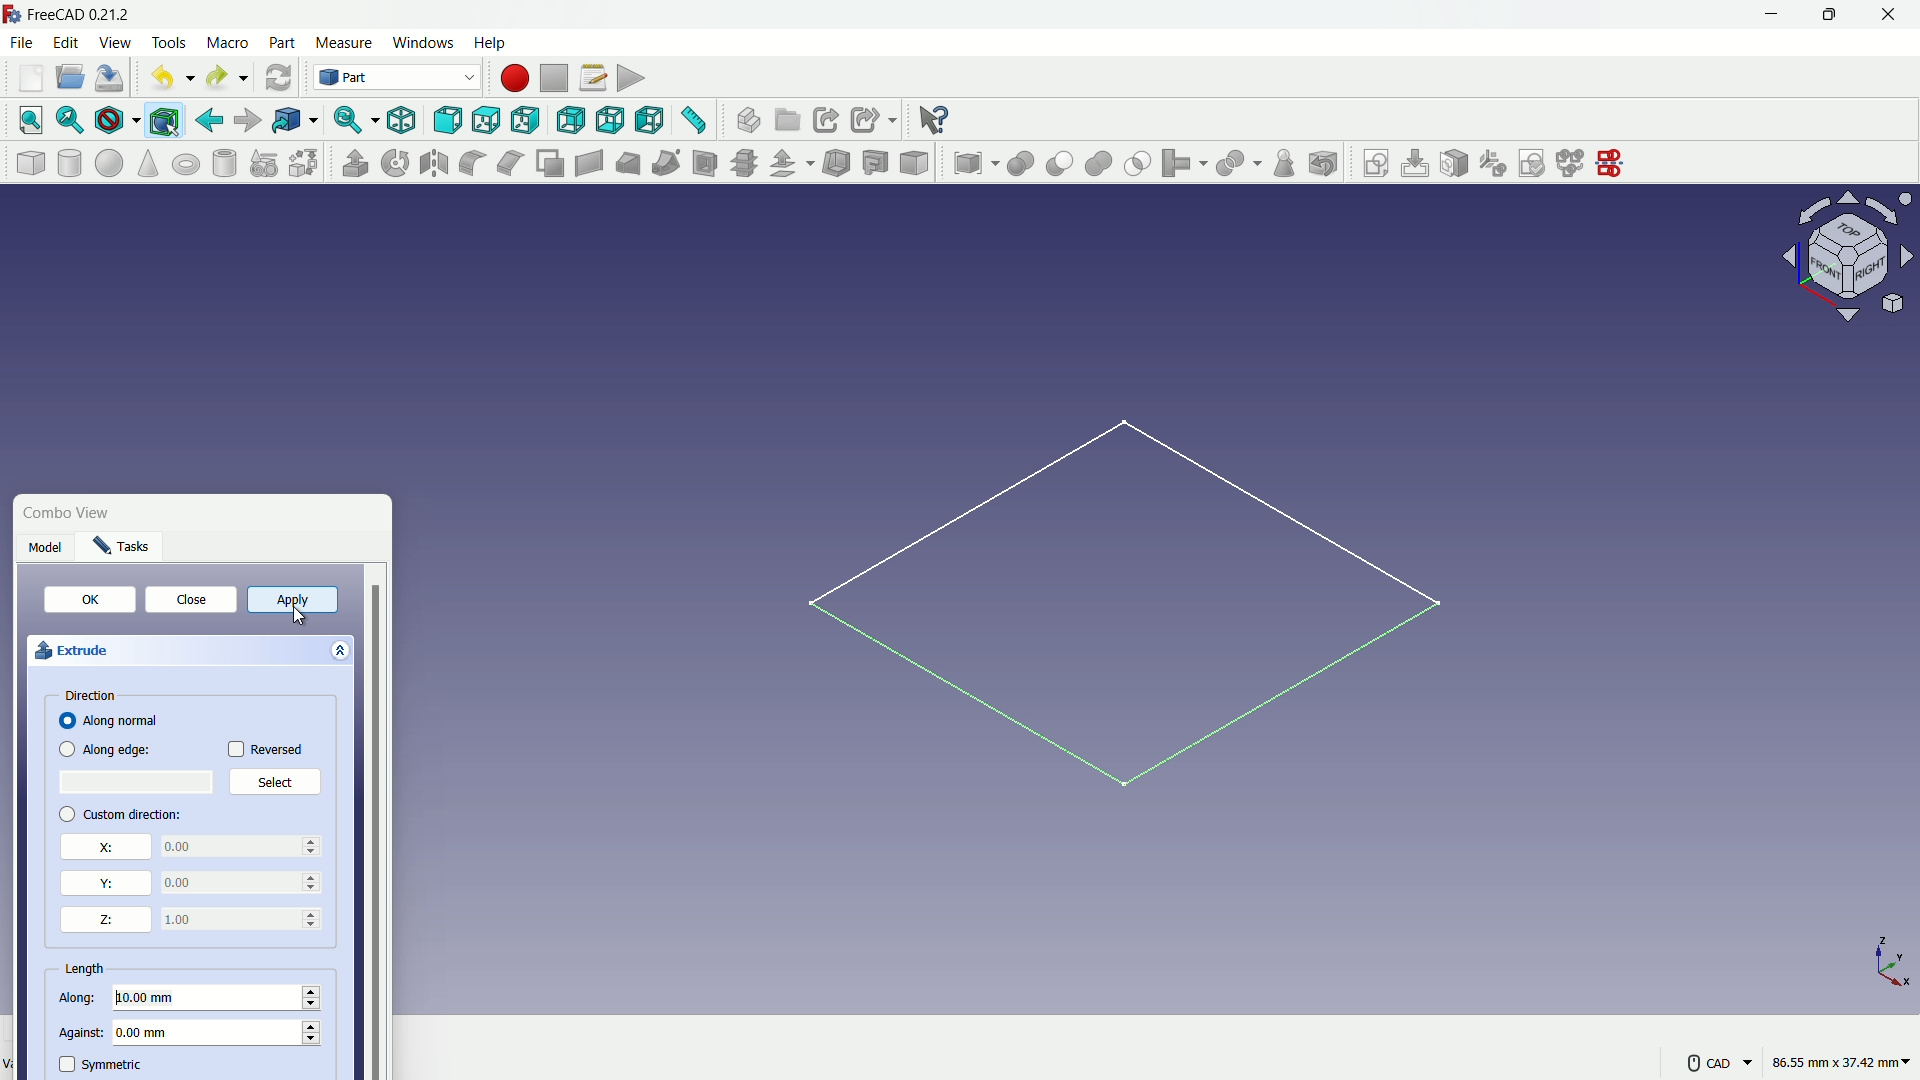  Describe the element at coordinates (515, 78) in the screenshot. I see `start macros` at that location.